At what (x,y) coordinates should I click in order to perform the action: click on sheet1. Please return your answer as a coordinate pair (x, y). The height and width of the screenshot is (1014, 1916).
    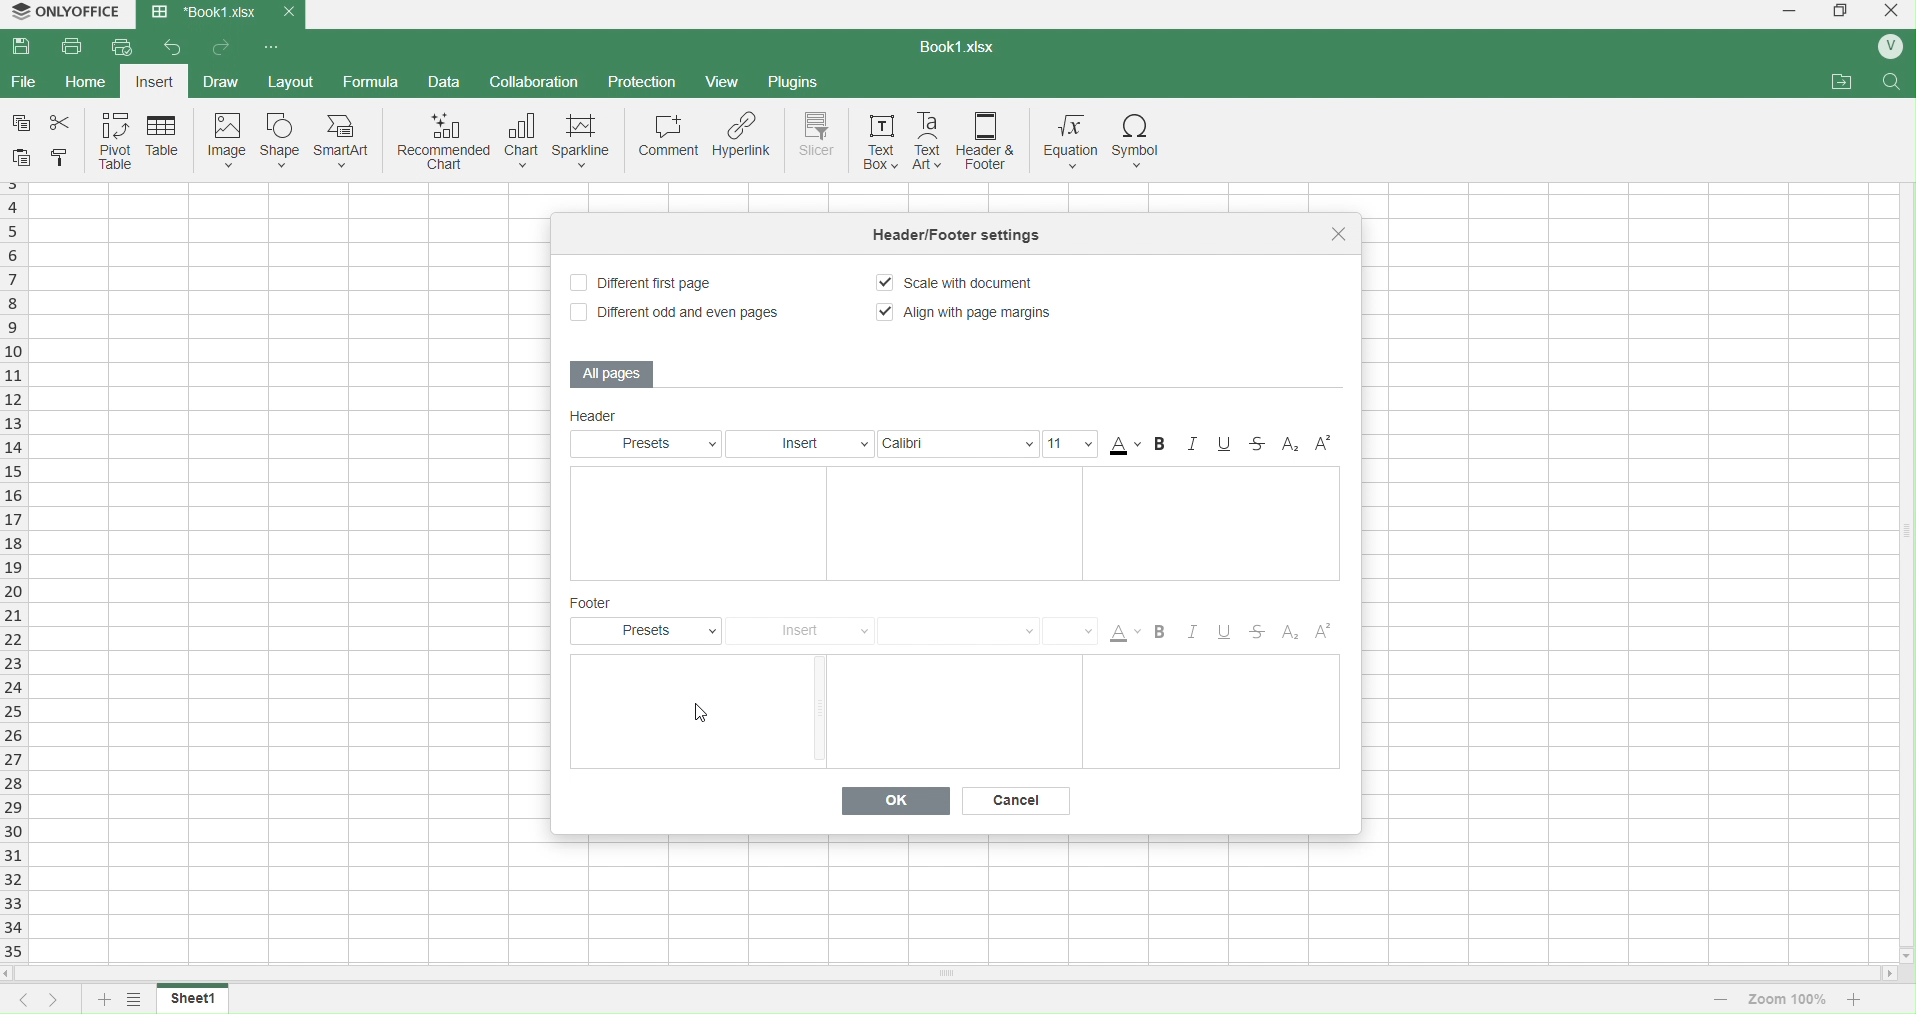
    Looking at the image, I should click on (195, 997).